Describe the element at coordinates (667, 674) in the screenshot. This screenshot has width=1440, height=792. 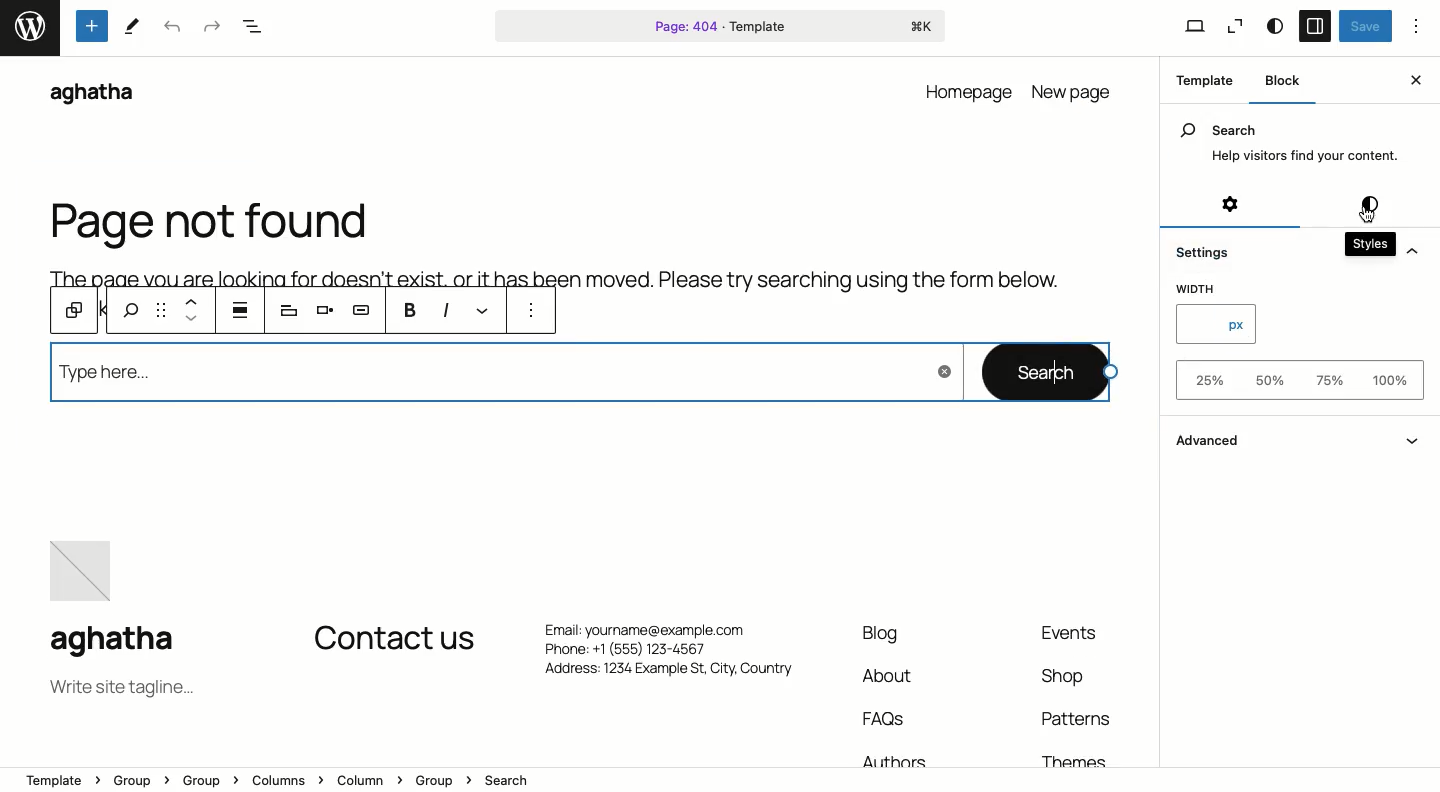
I see `Address: 1234 Example St, City. Country` at that location.